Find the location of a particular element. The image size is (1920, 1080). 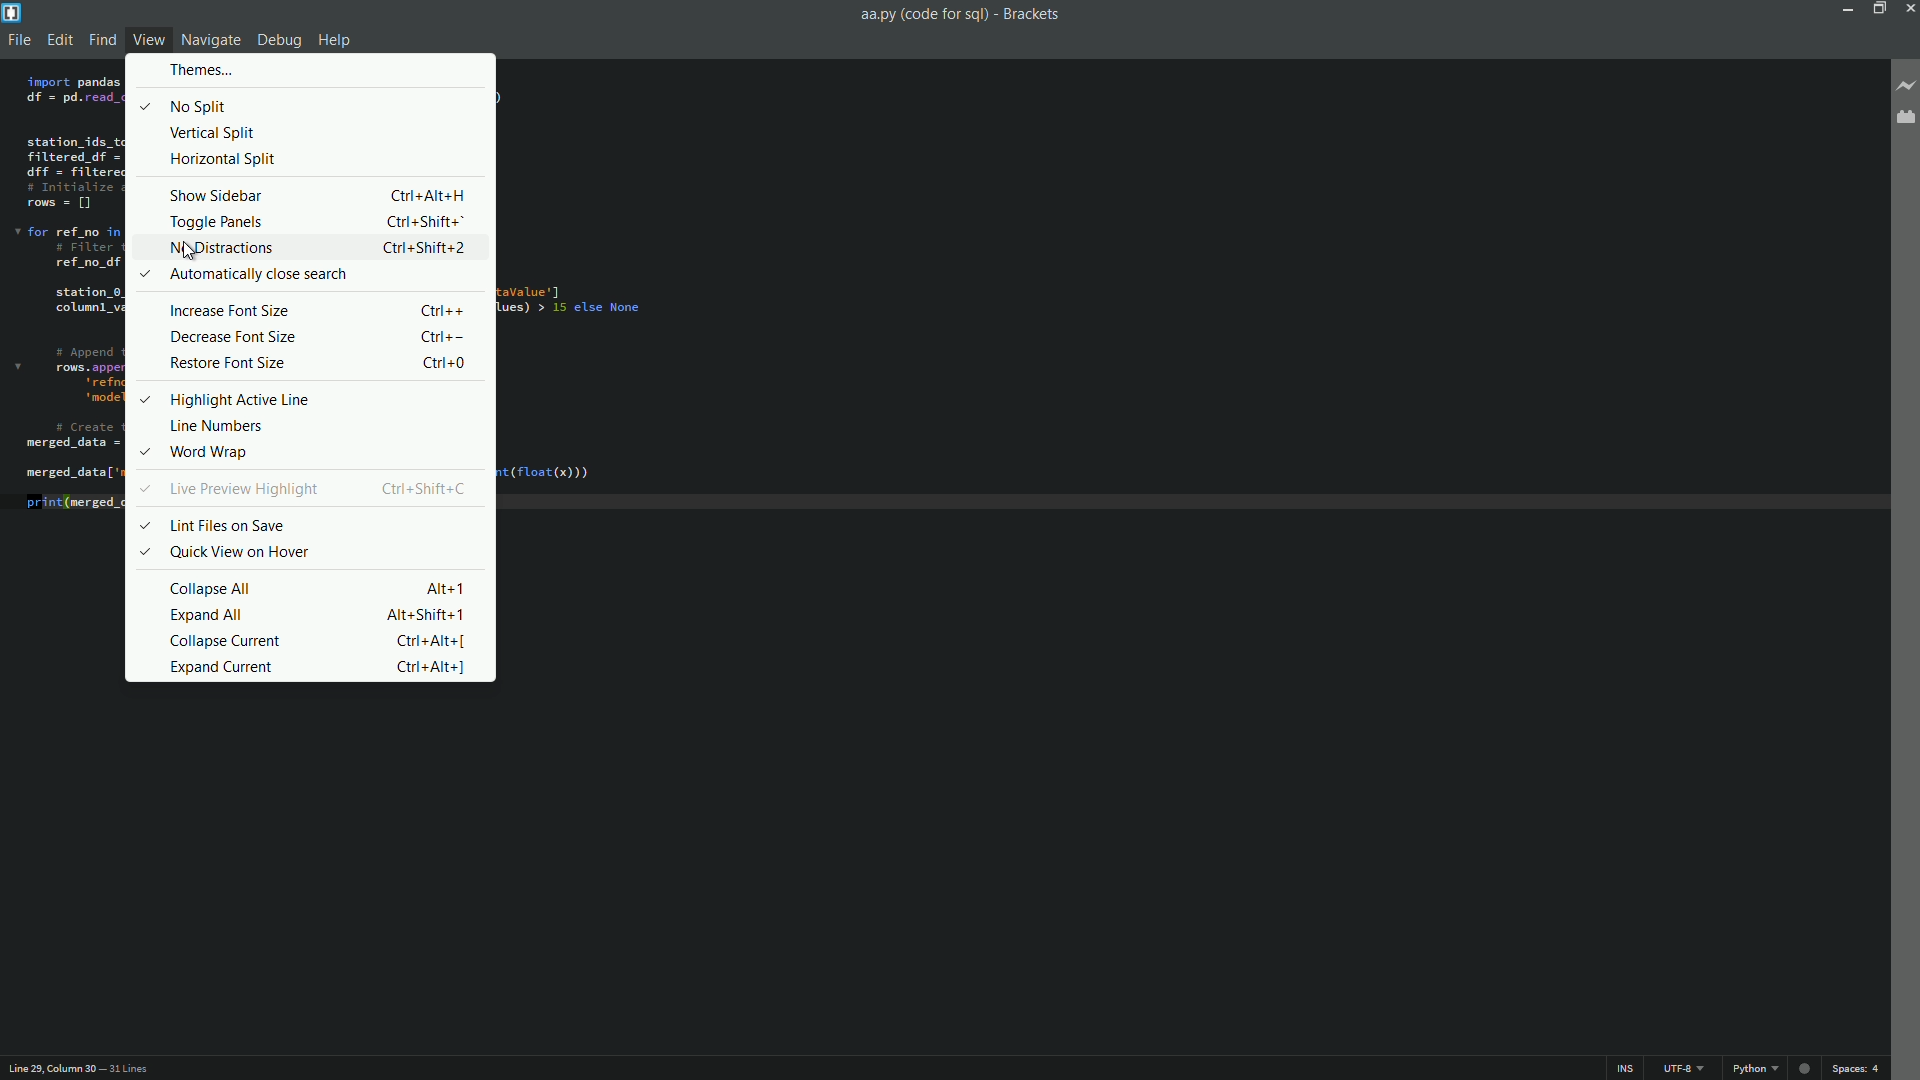

expand all Alt + shift + 1 is located at coordinates (321, 615).